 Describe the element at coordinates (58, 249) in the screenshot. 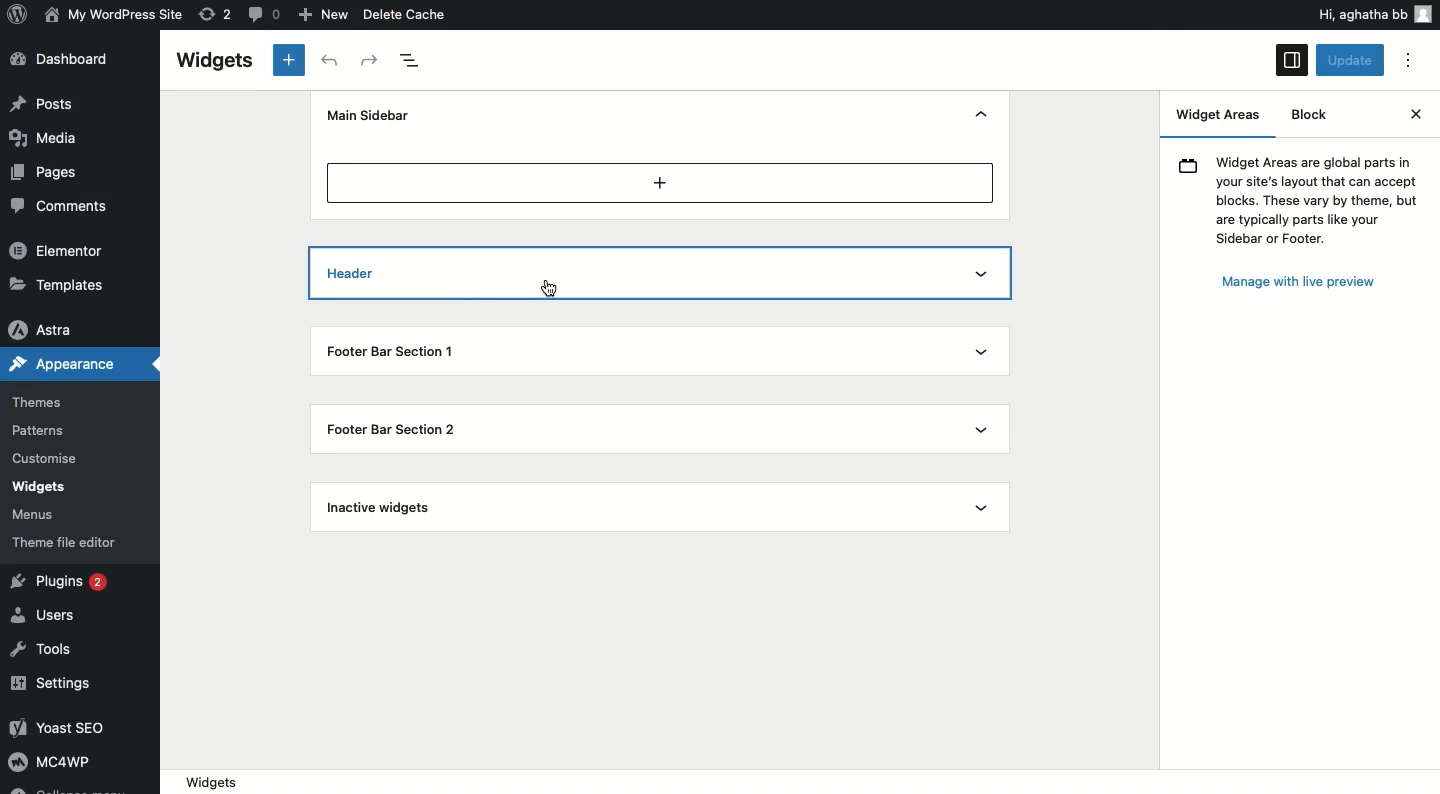

I see `Elementor` at that location.